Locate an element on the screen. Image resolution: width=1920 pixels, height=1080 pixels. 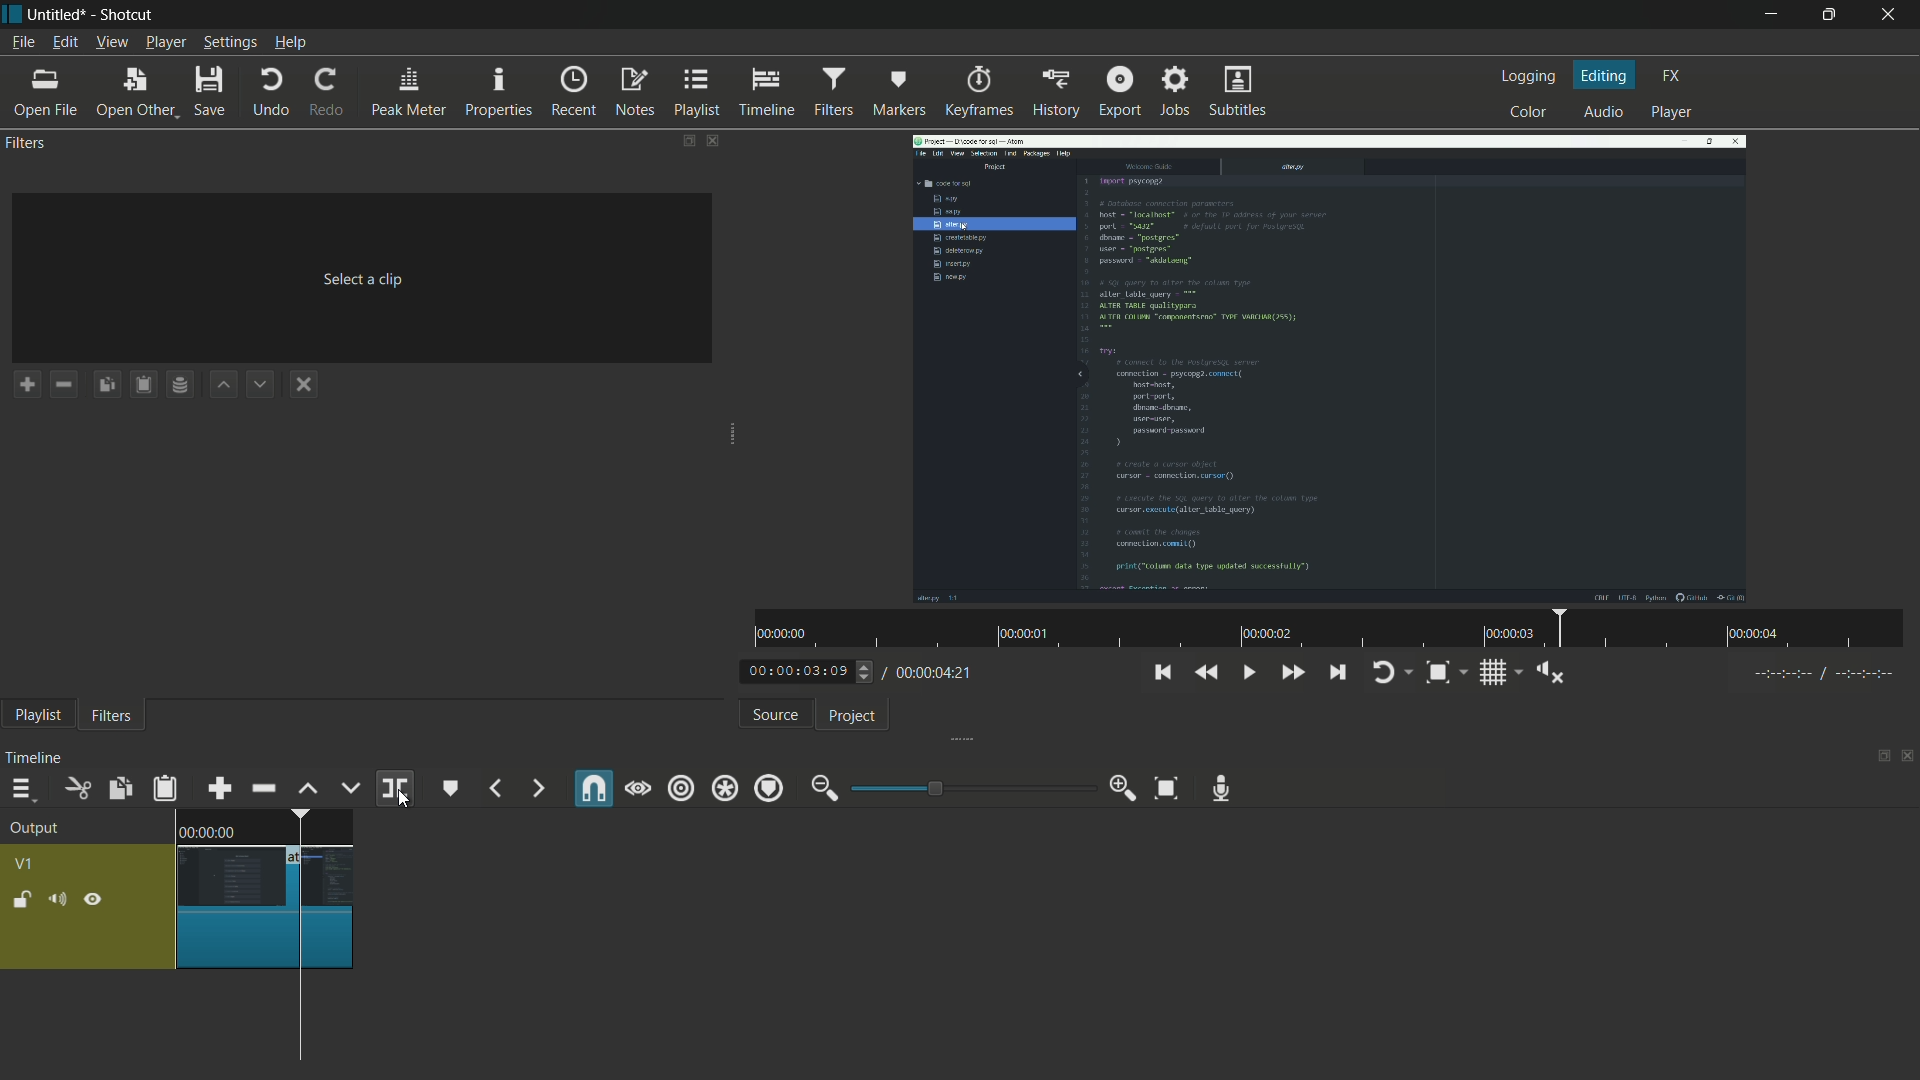
notes is located at coordinates (637, 92).